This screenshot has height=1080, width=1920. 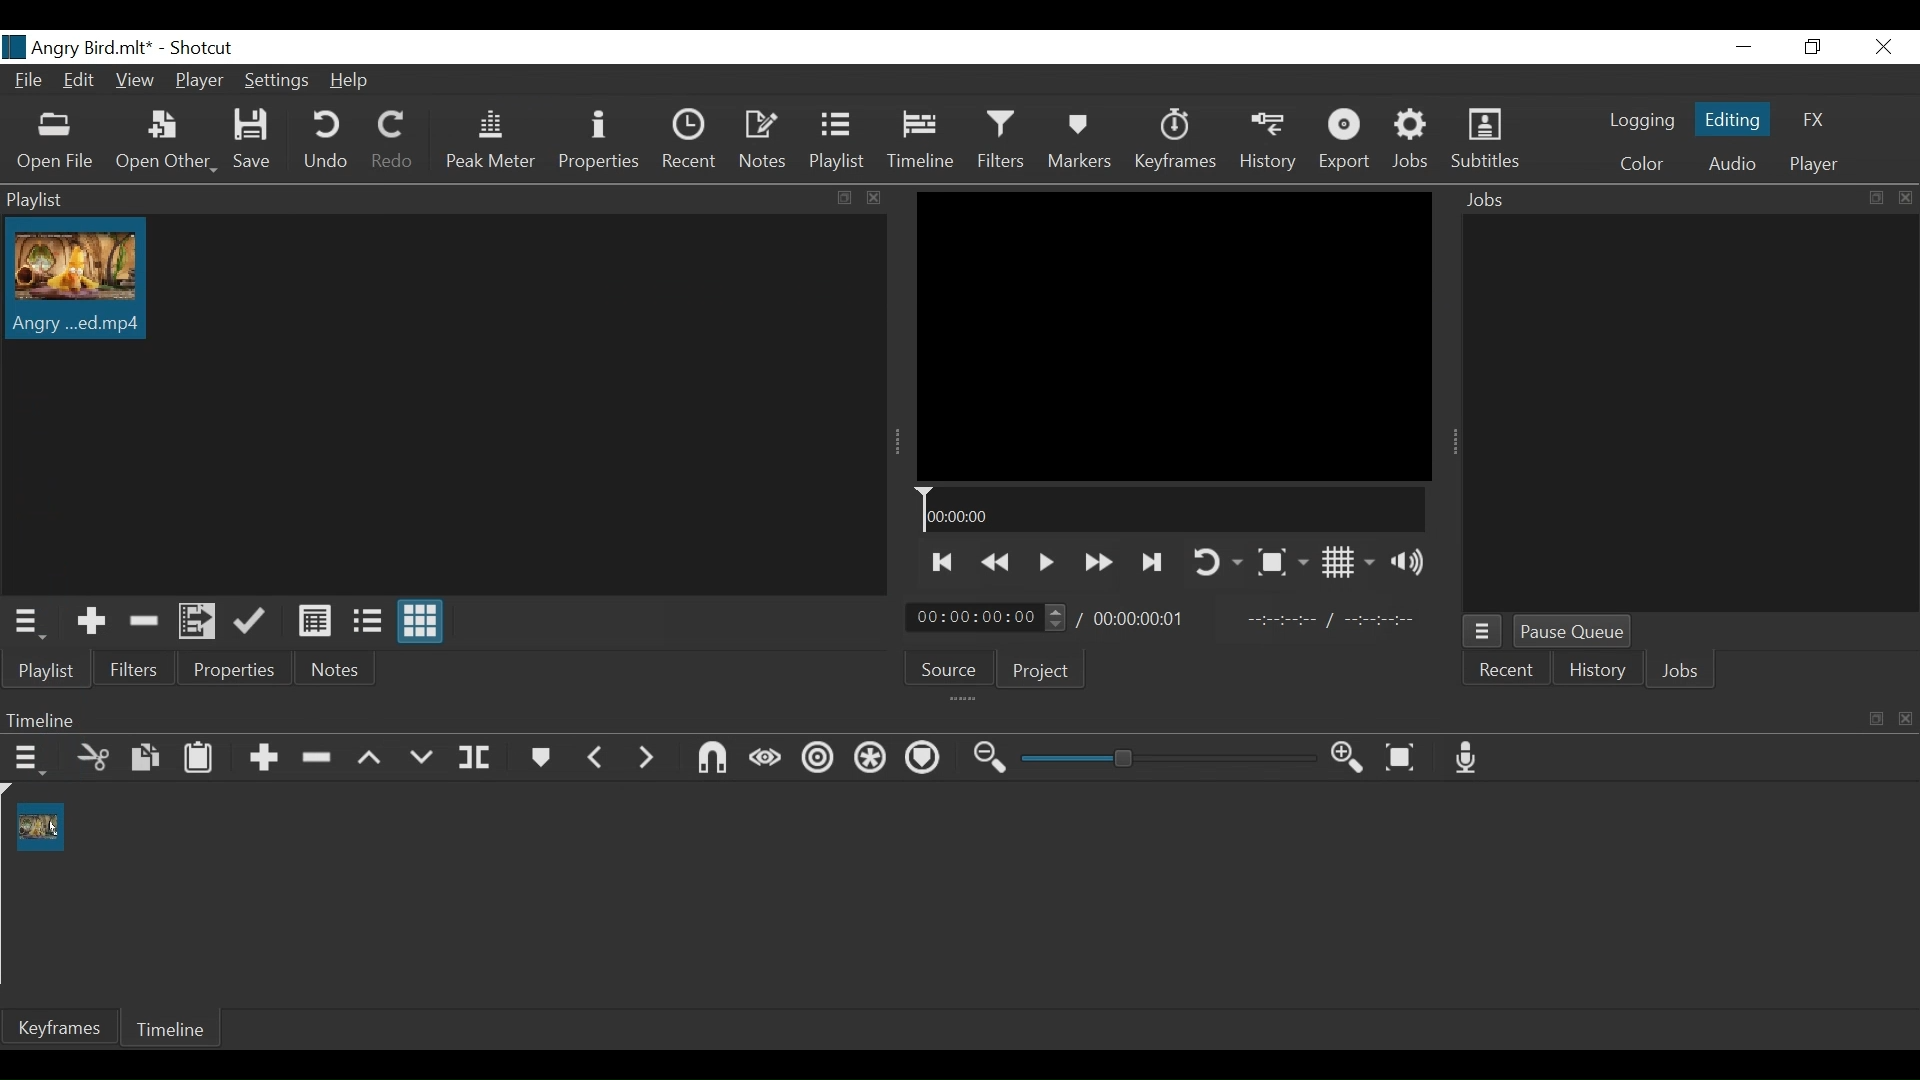 I want to click on Current uration, so click(x=987, y=616).